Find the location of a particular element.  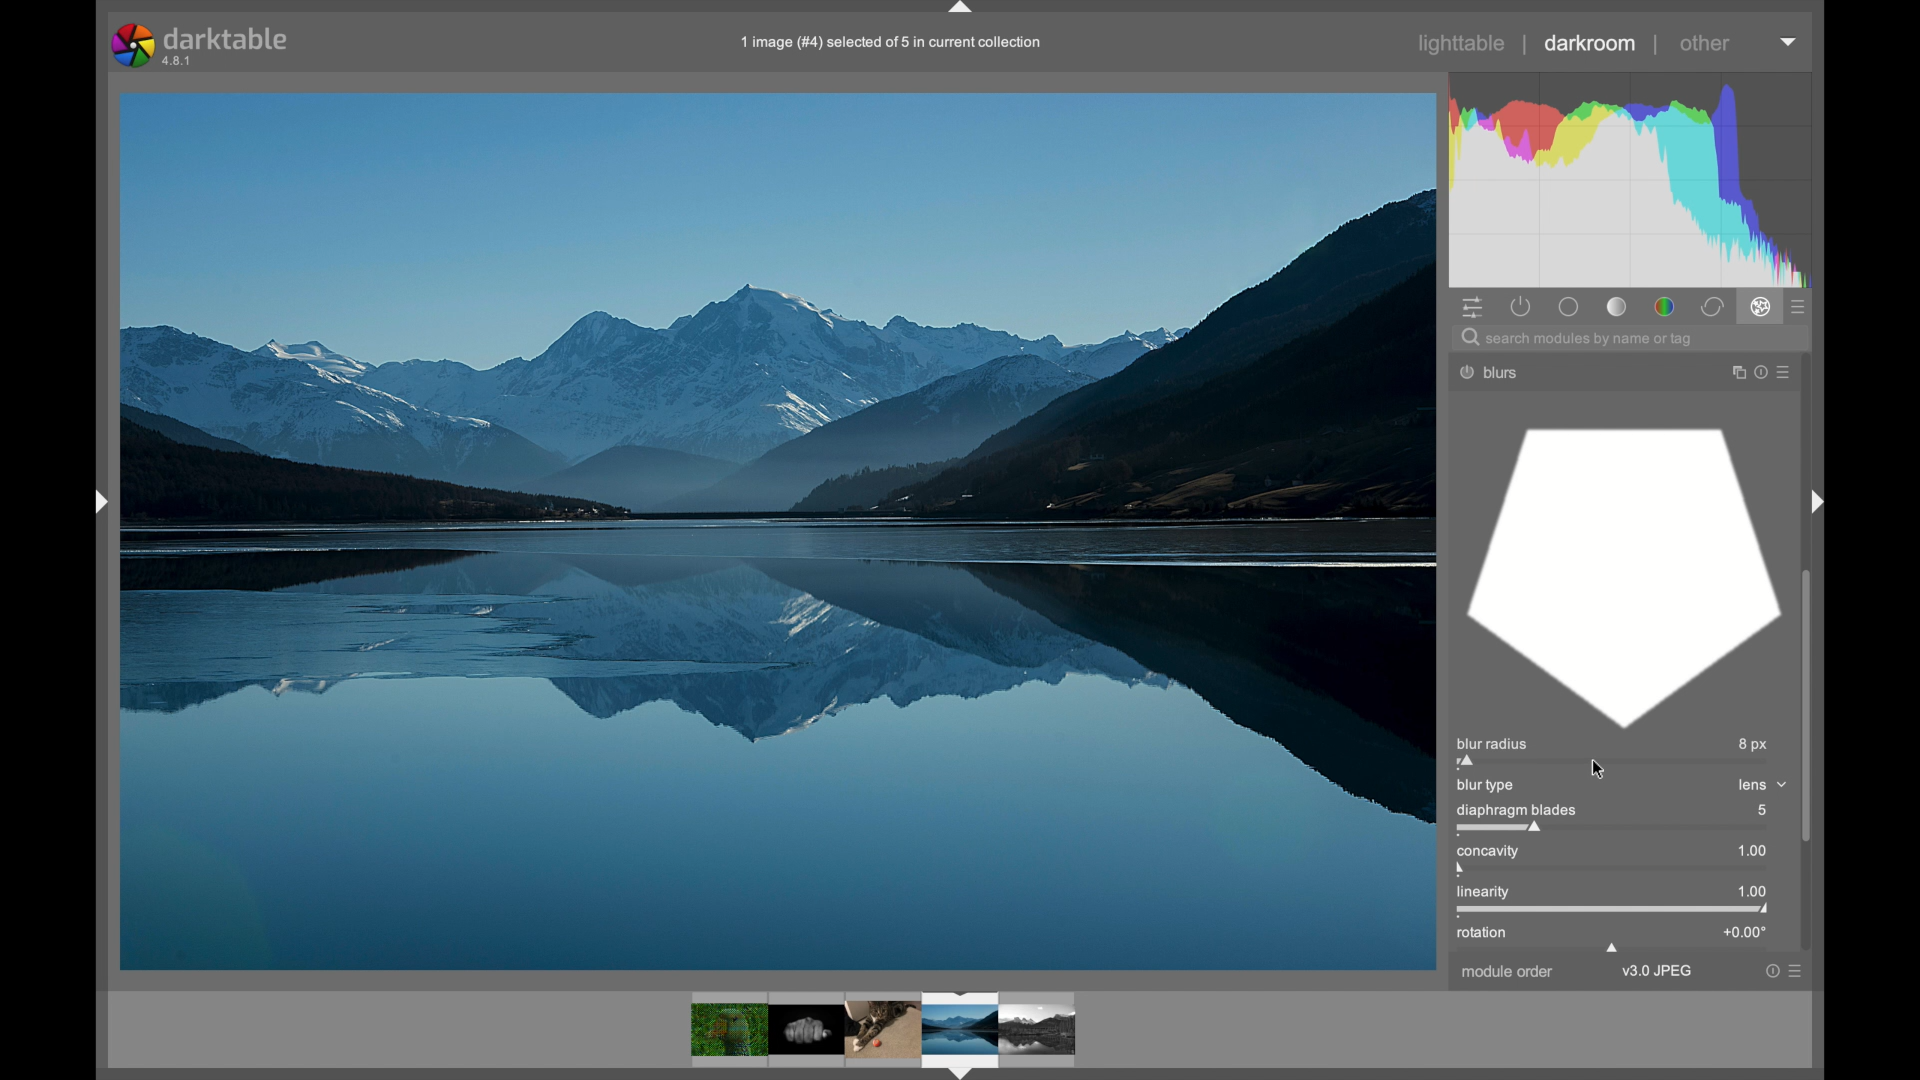

rotation is located at coordinates (1484, 934).